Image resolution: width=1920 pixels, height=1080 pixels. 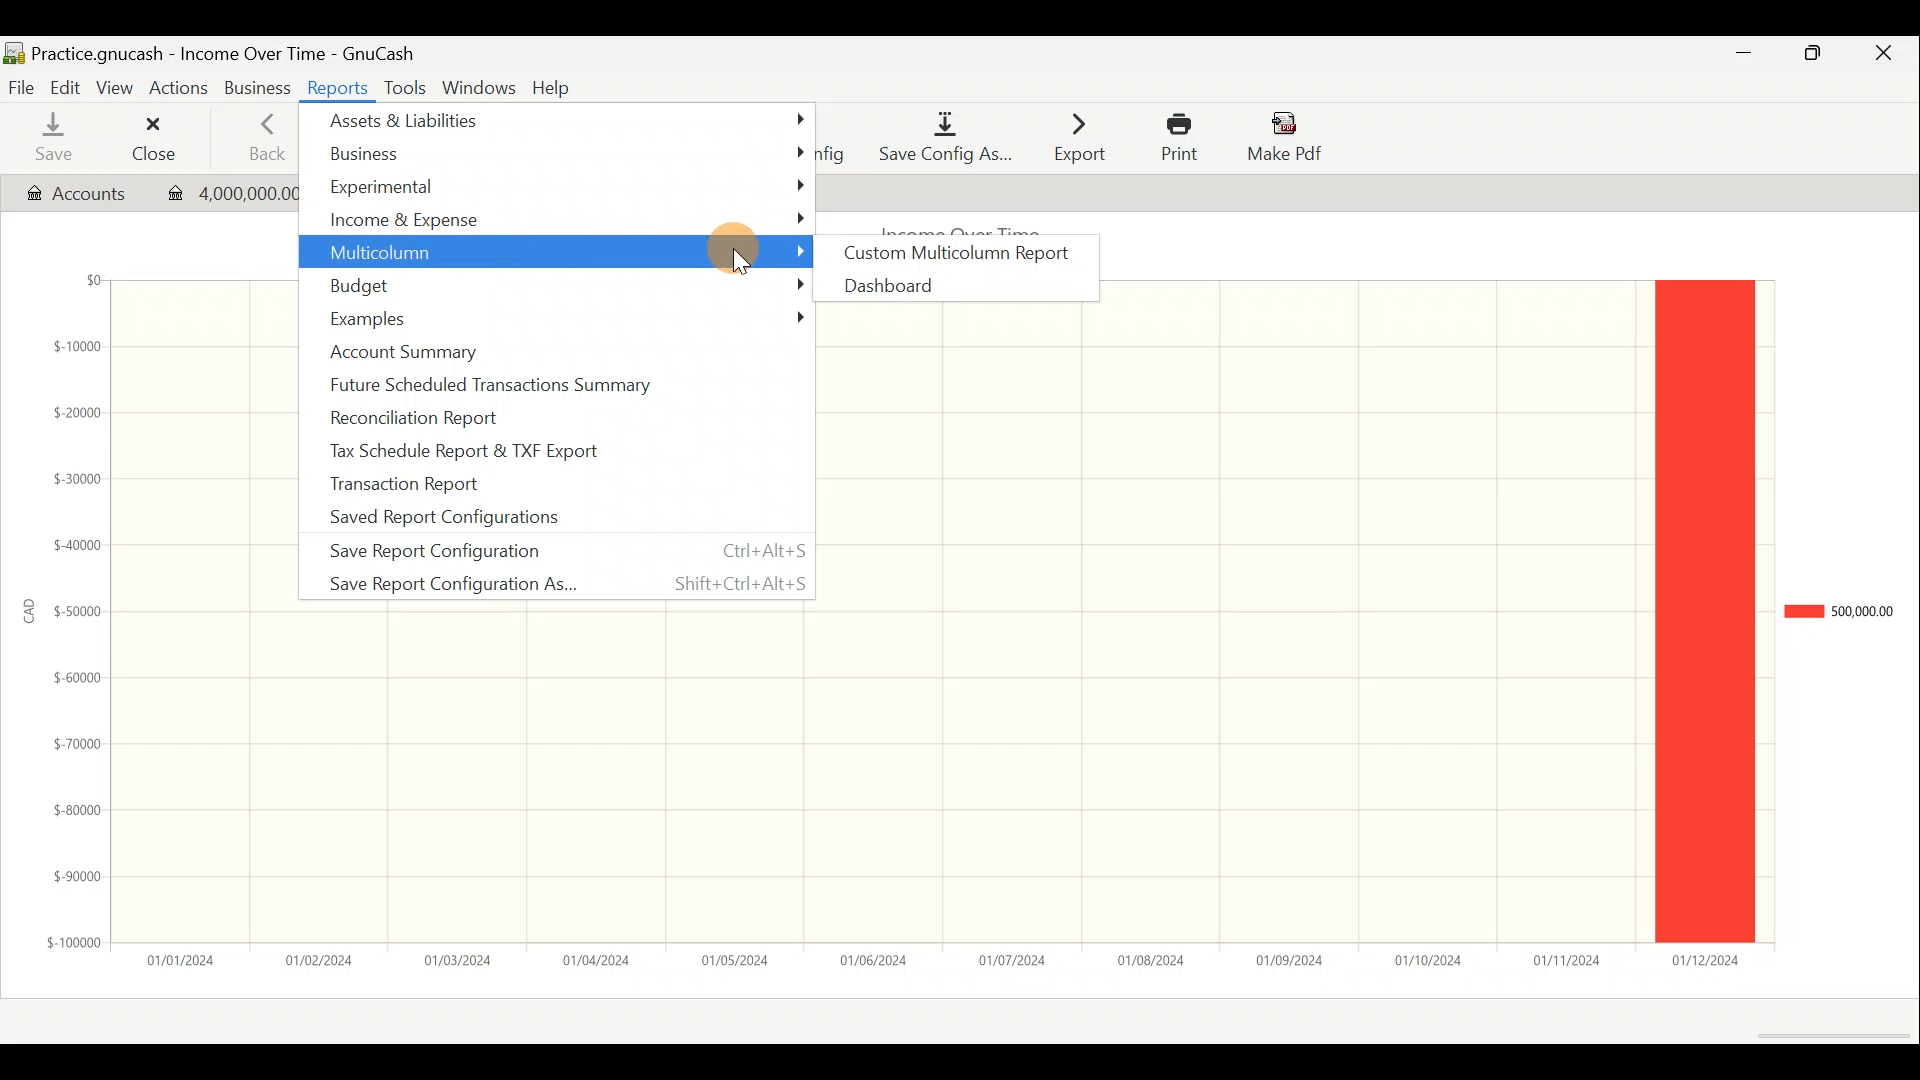 What do you see at coordinates (550, 583) in the screenshot?
I see `Save report configuration as` at bounding box center [550, 583].